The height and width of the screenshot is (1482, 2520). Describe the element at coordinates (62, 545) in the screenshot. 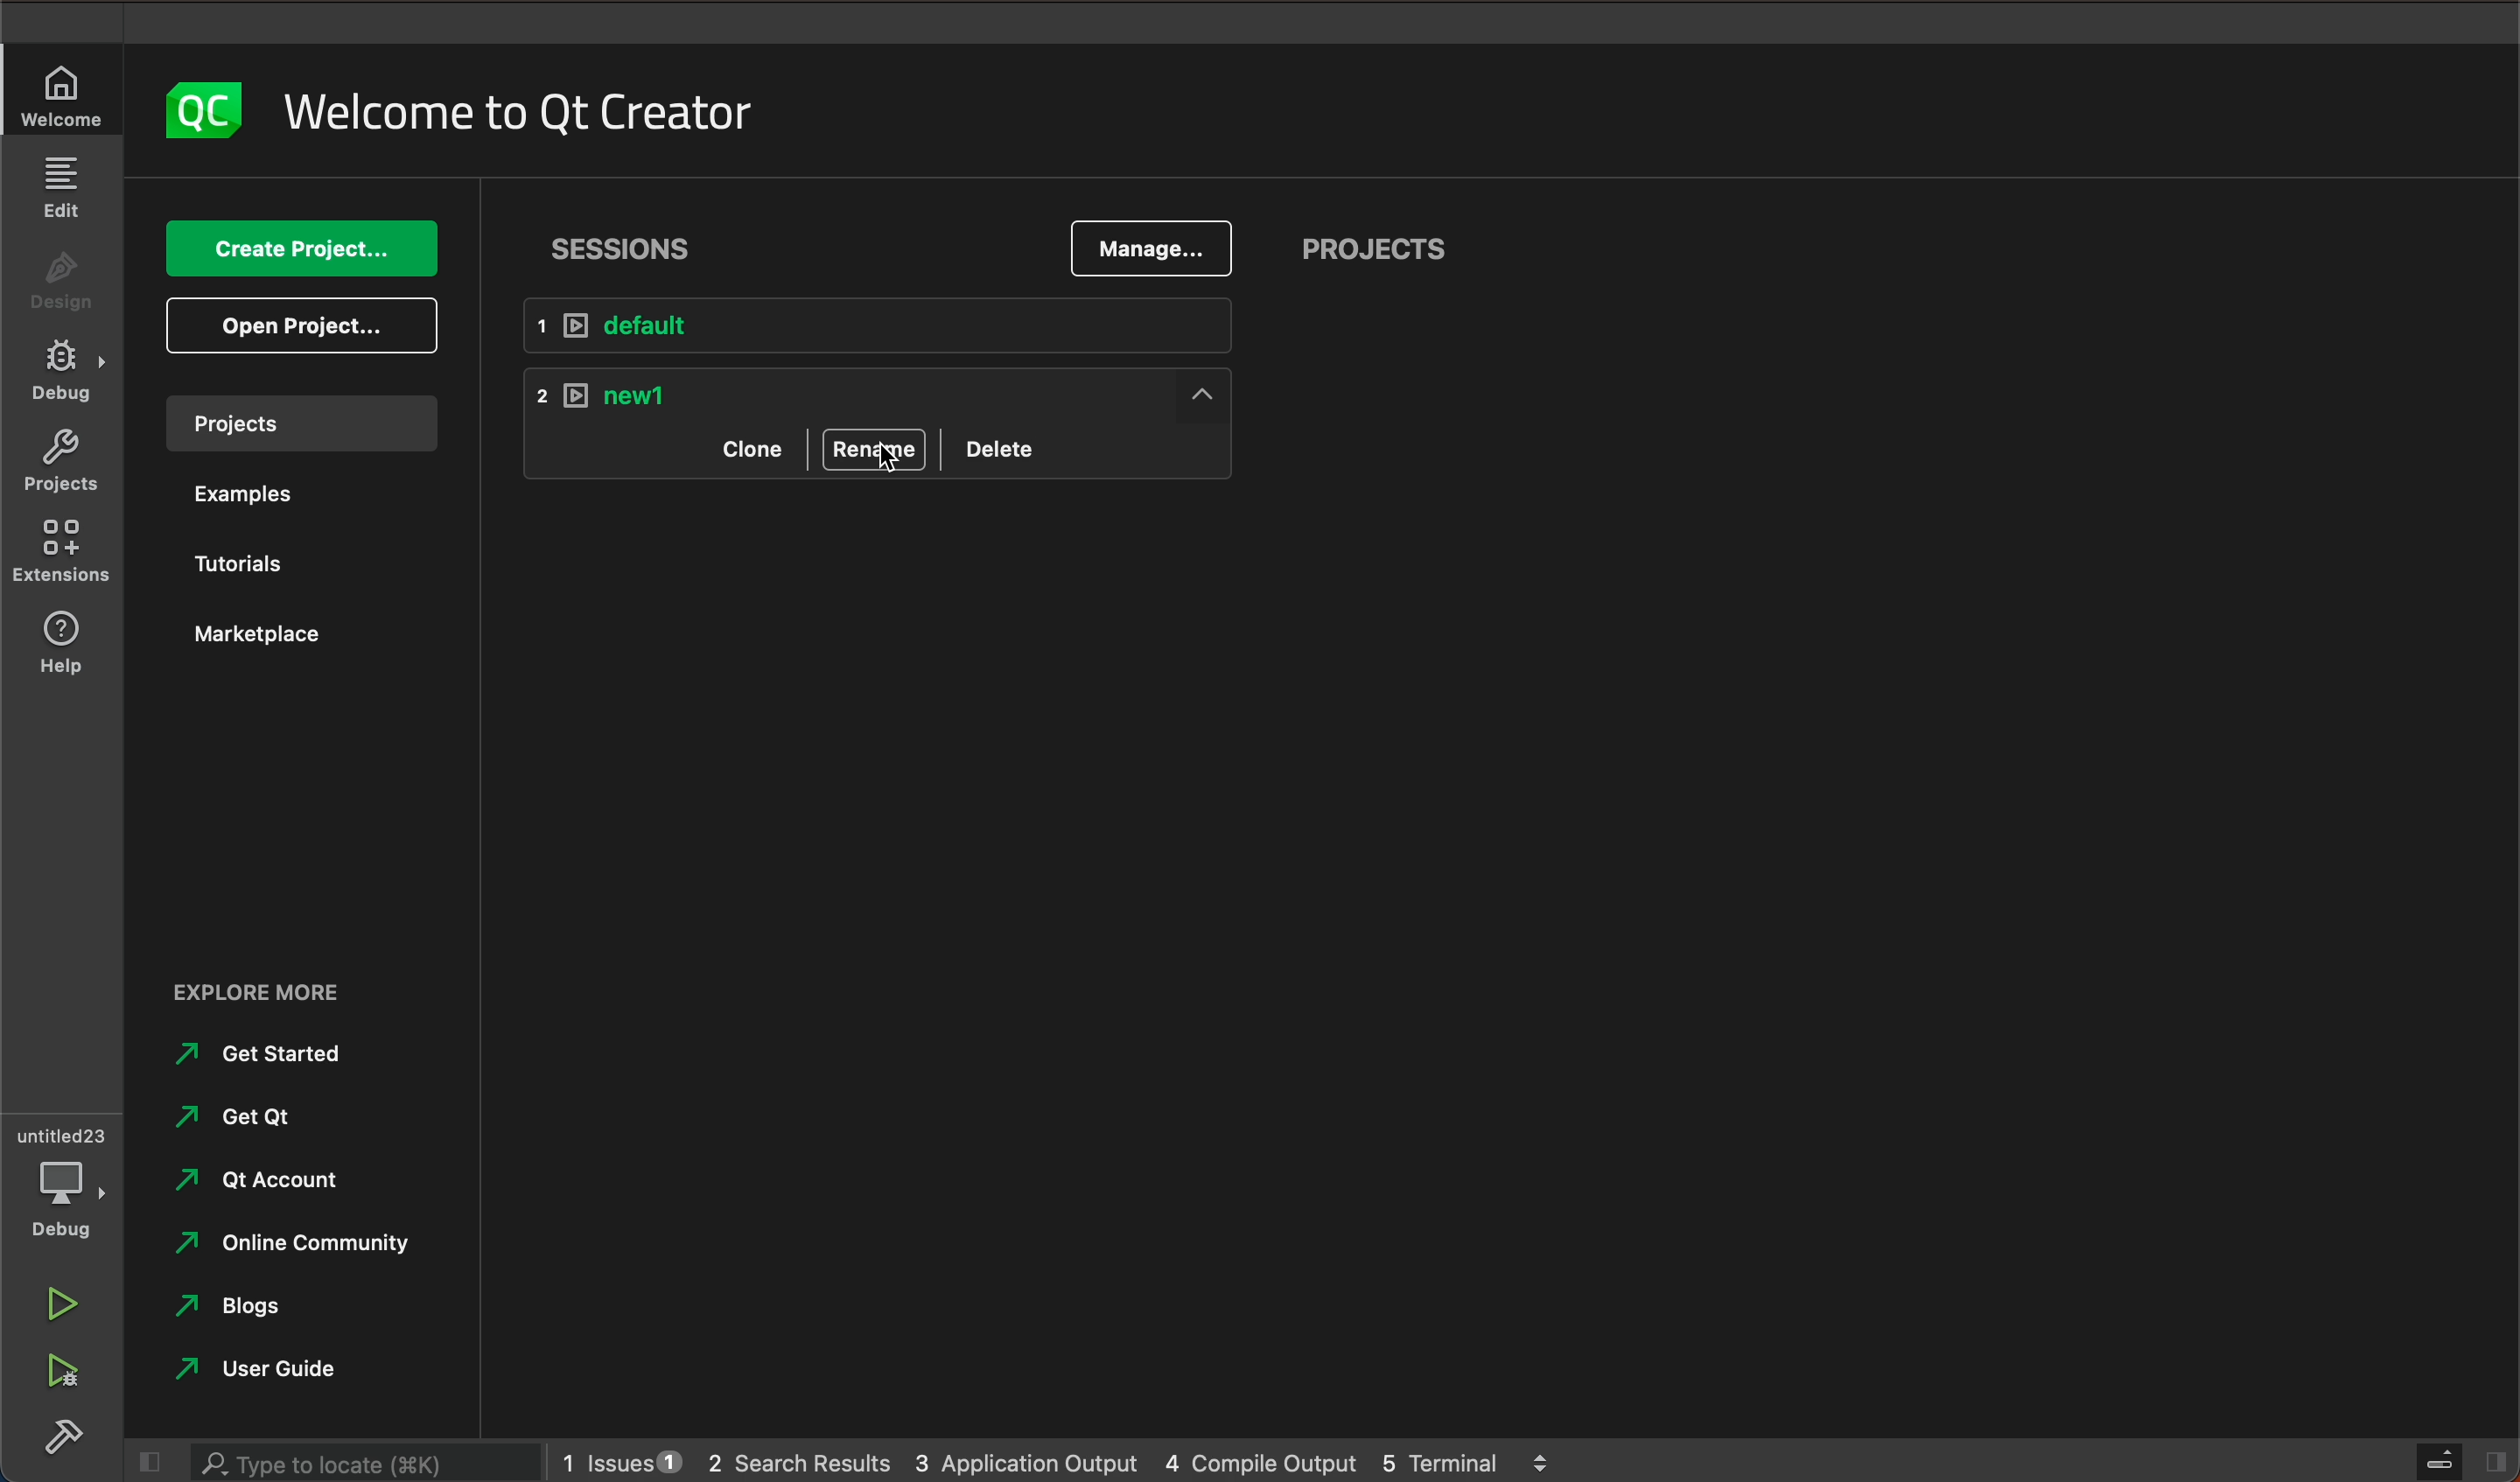

I see `extension` at that location.